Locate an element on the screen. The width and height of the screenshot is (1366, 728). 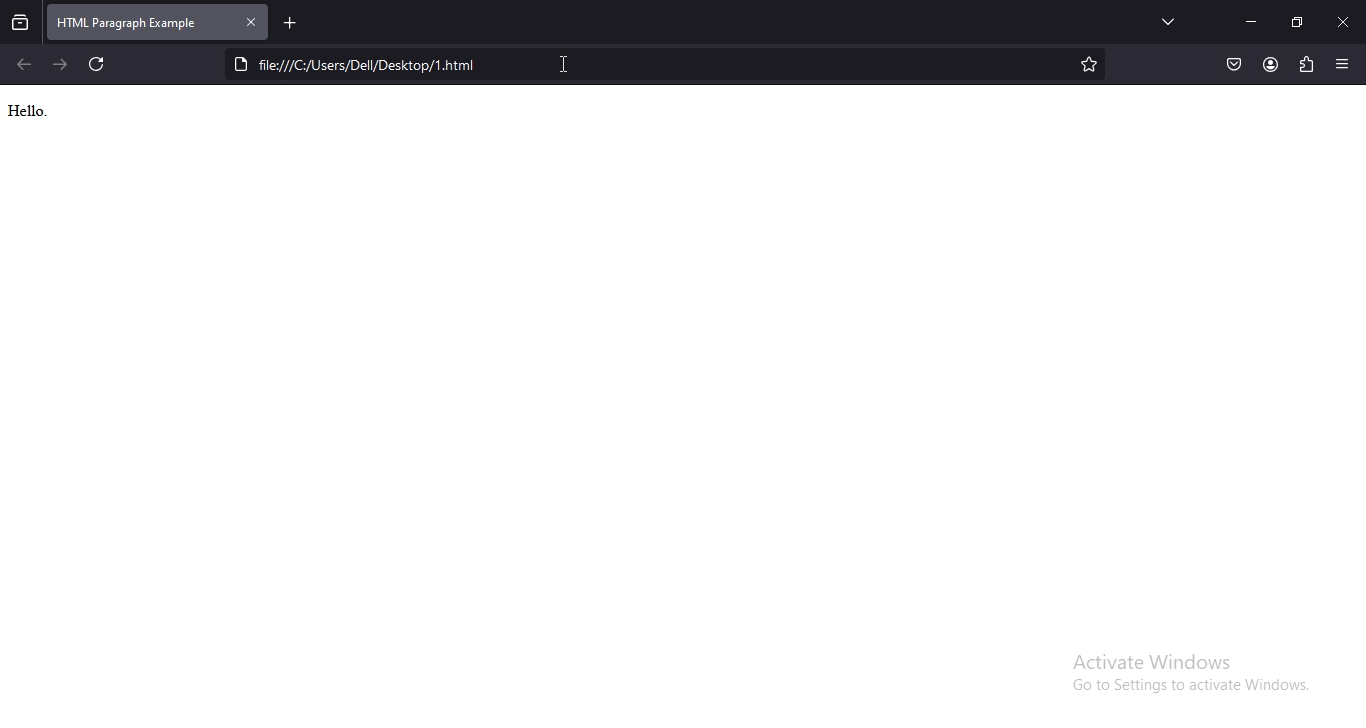
cursor is located at coordinates (566, 65).